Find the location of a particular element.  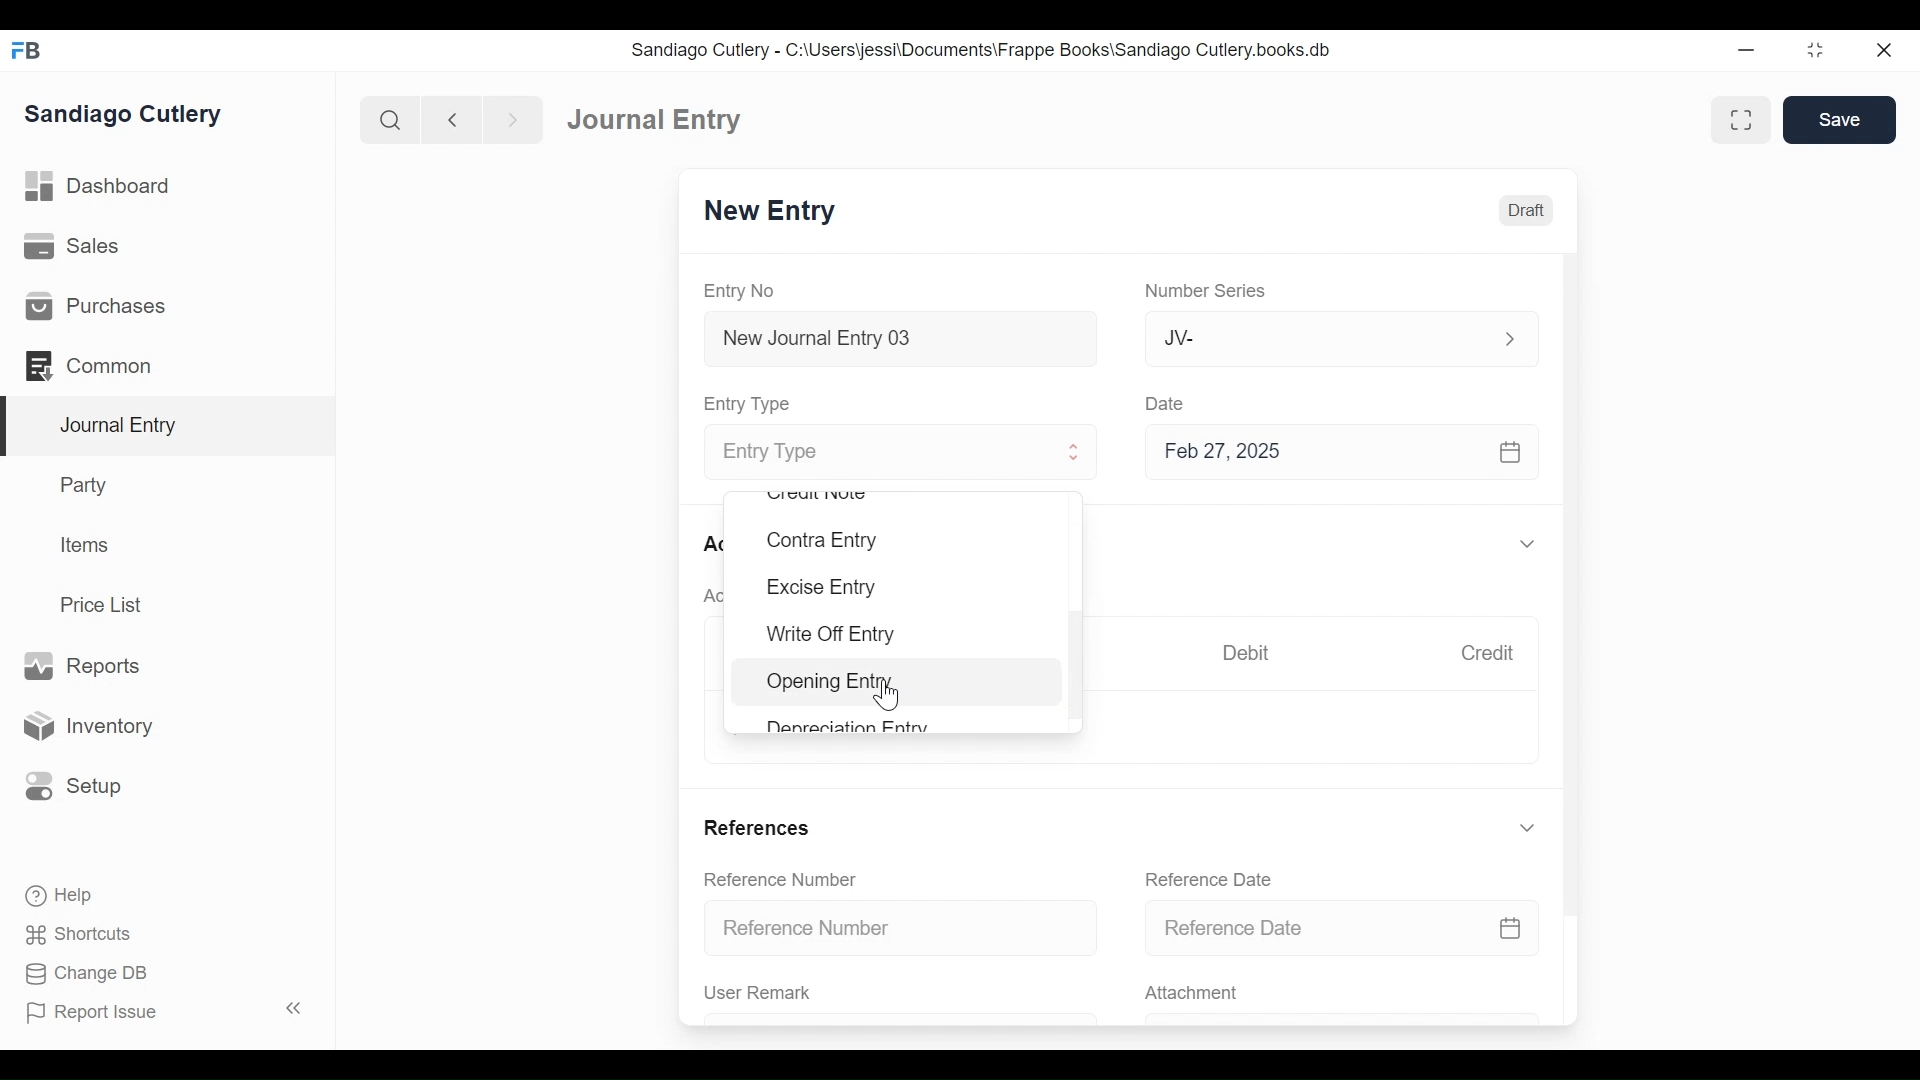

Close is located at coordinates (1882, 50).